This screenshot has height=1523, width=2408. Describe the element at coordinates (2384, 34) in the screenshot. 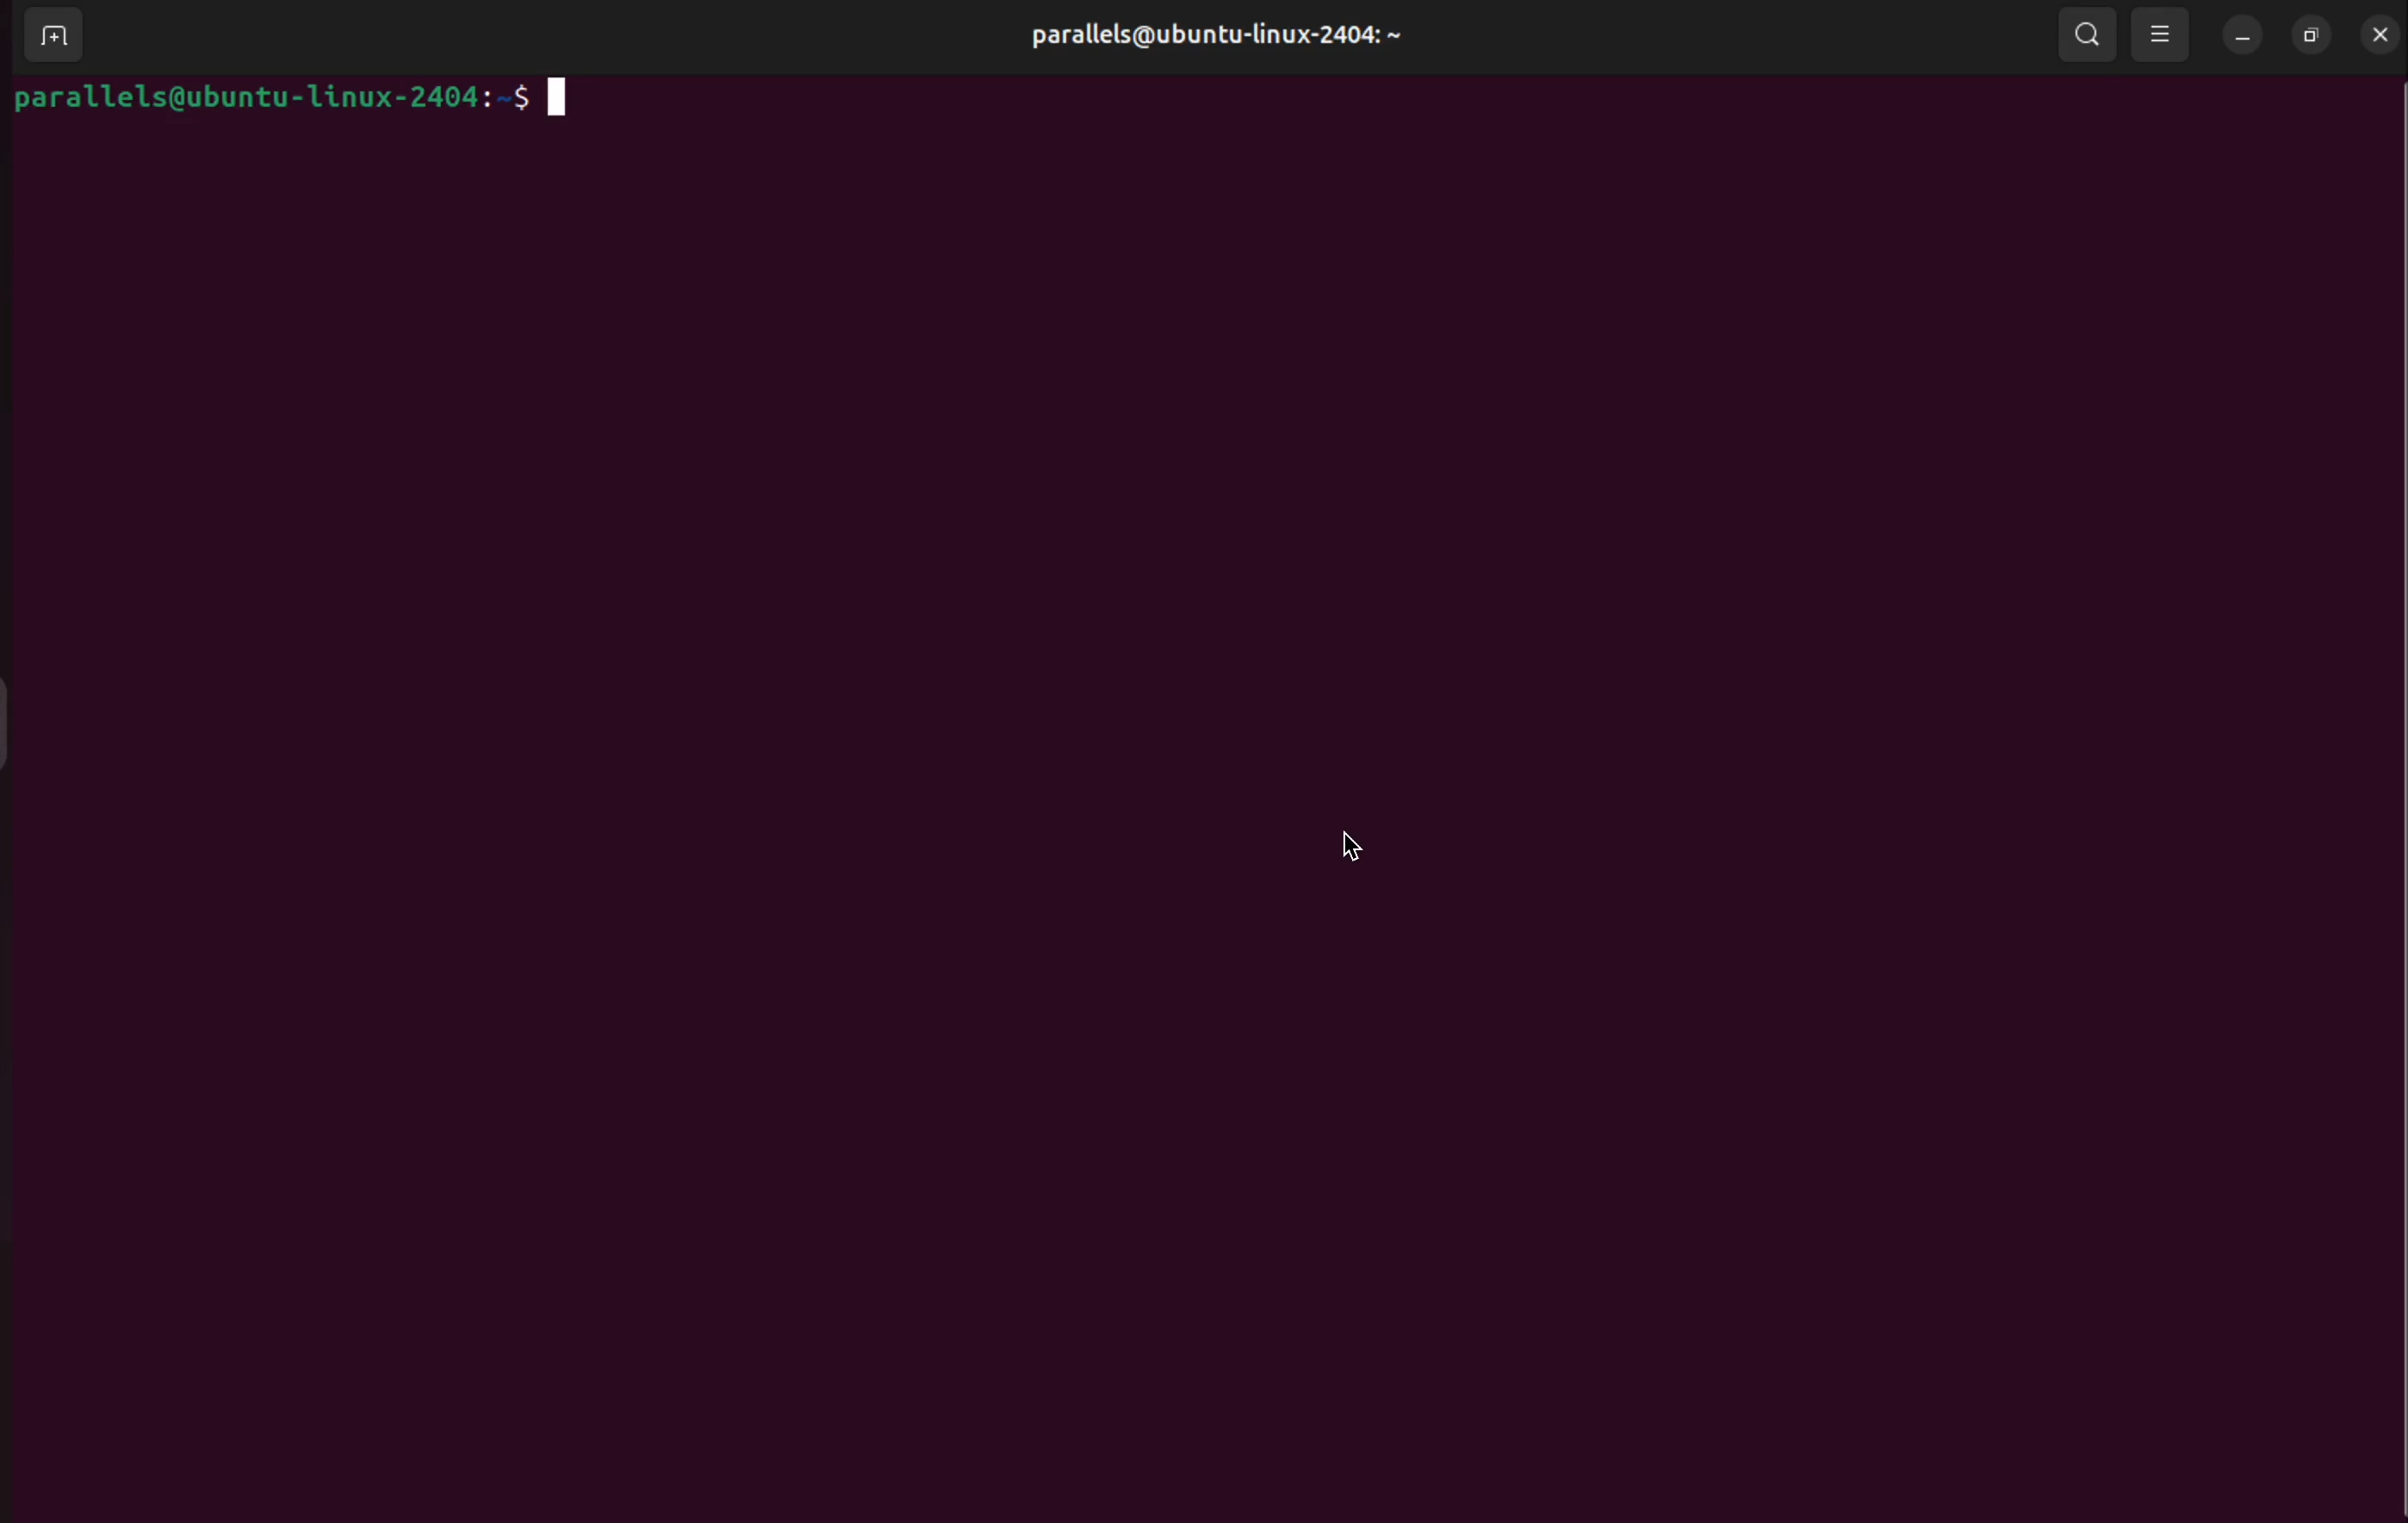

I see `close` at that location.